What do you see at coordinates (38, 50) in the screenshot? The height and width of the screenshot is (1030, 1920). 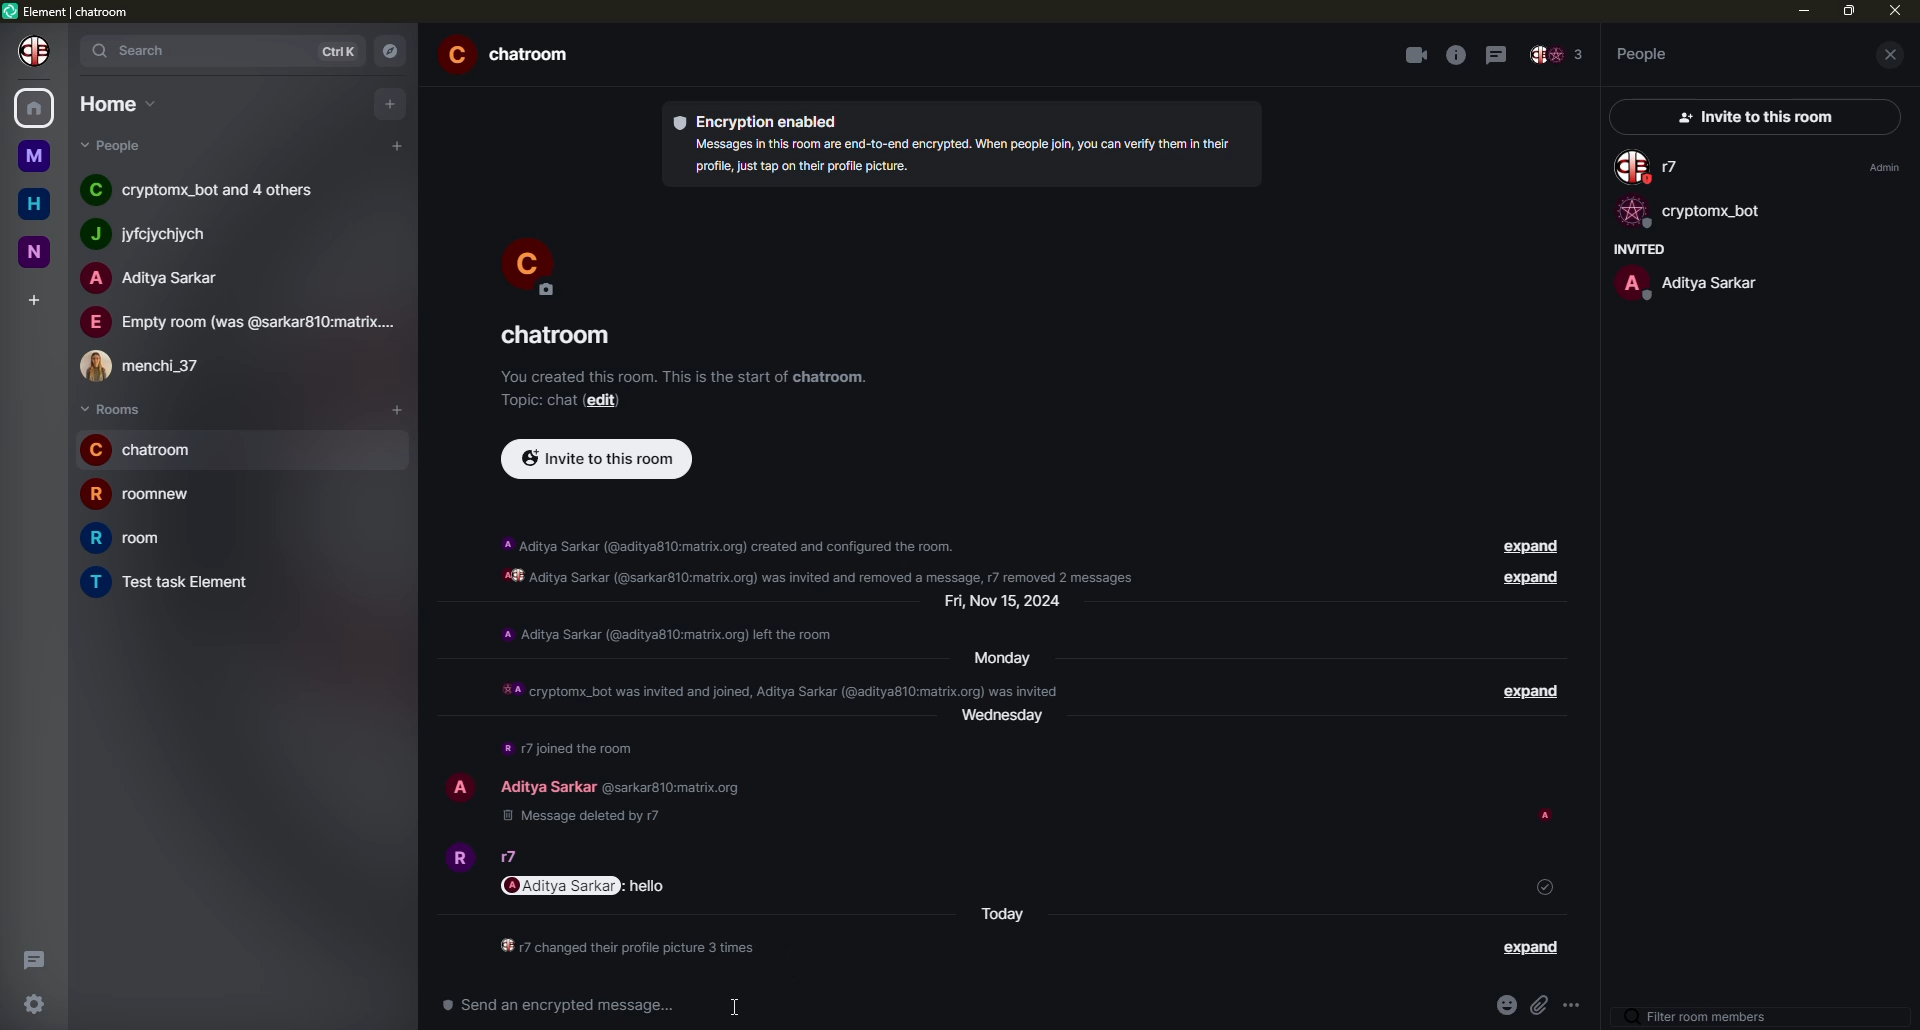 I see `profile` at bounding box center [38, 50].